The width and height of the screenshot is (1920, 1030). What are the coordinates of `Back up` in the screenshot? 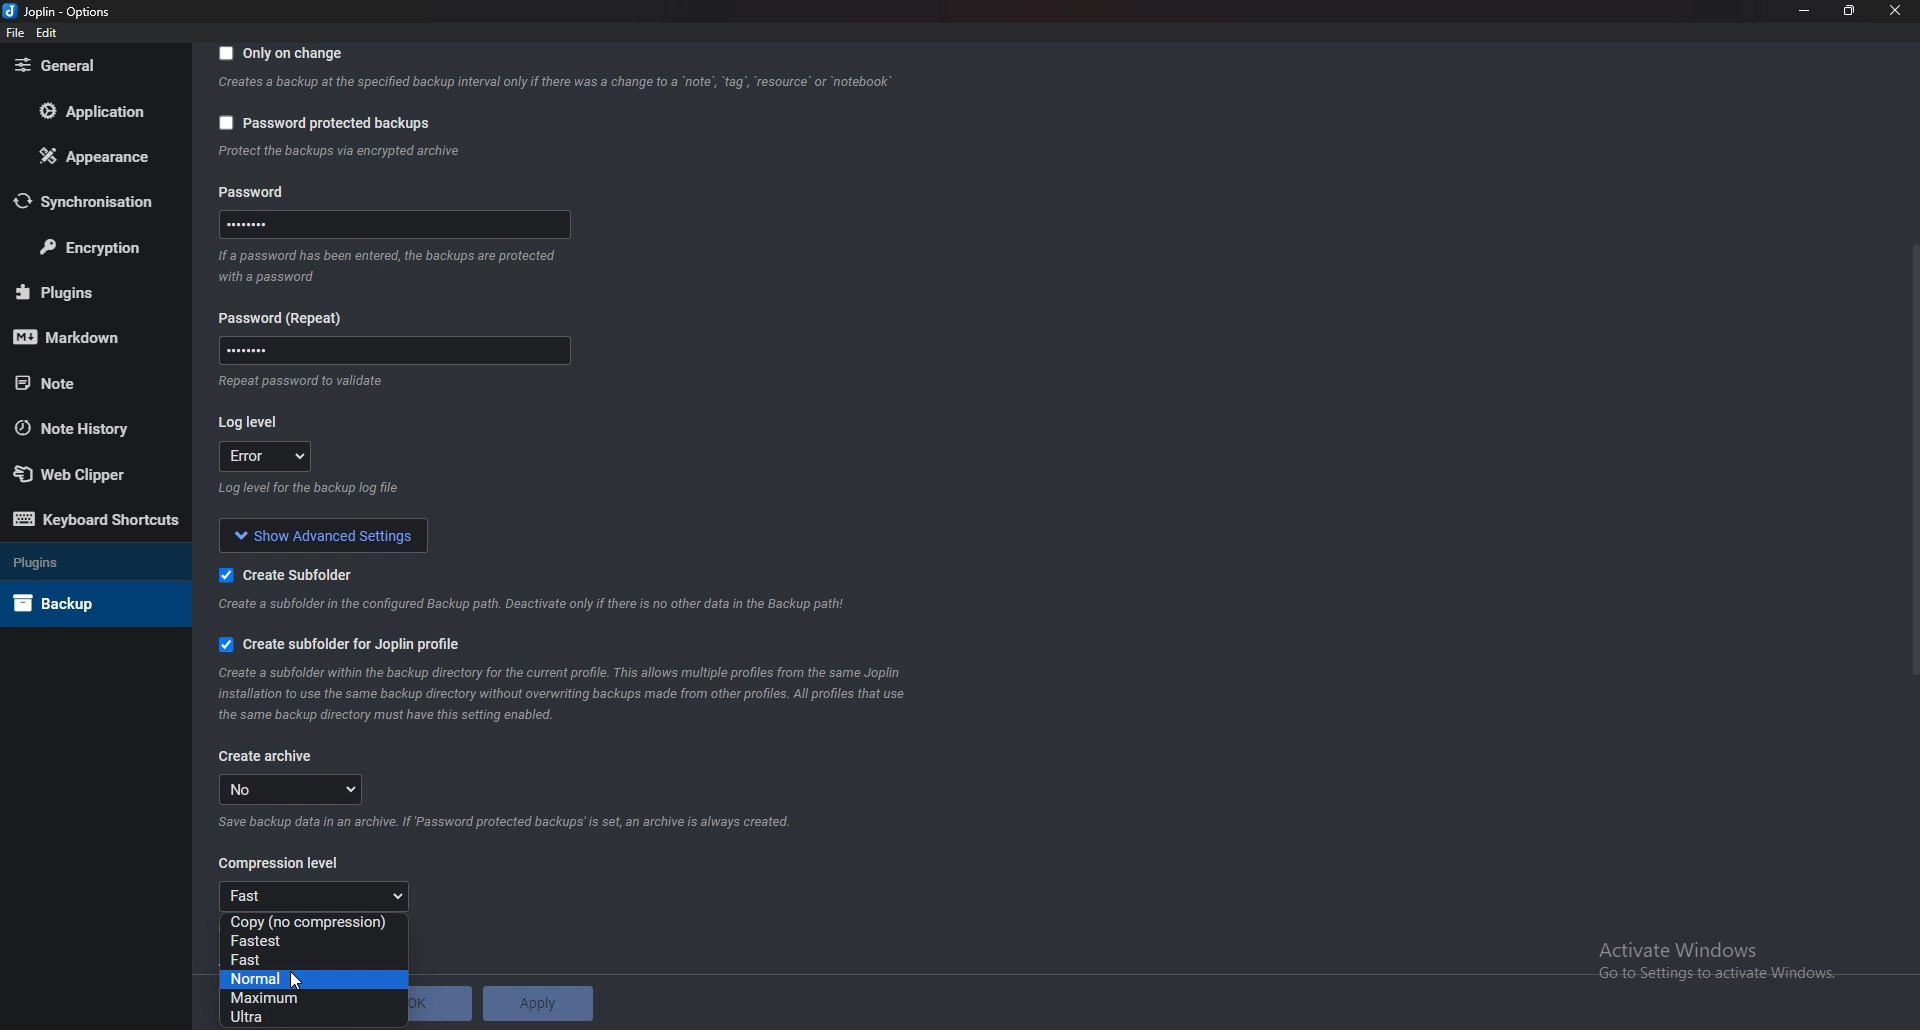 It's located at (82, 603).